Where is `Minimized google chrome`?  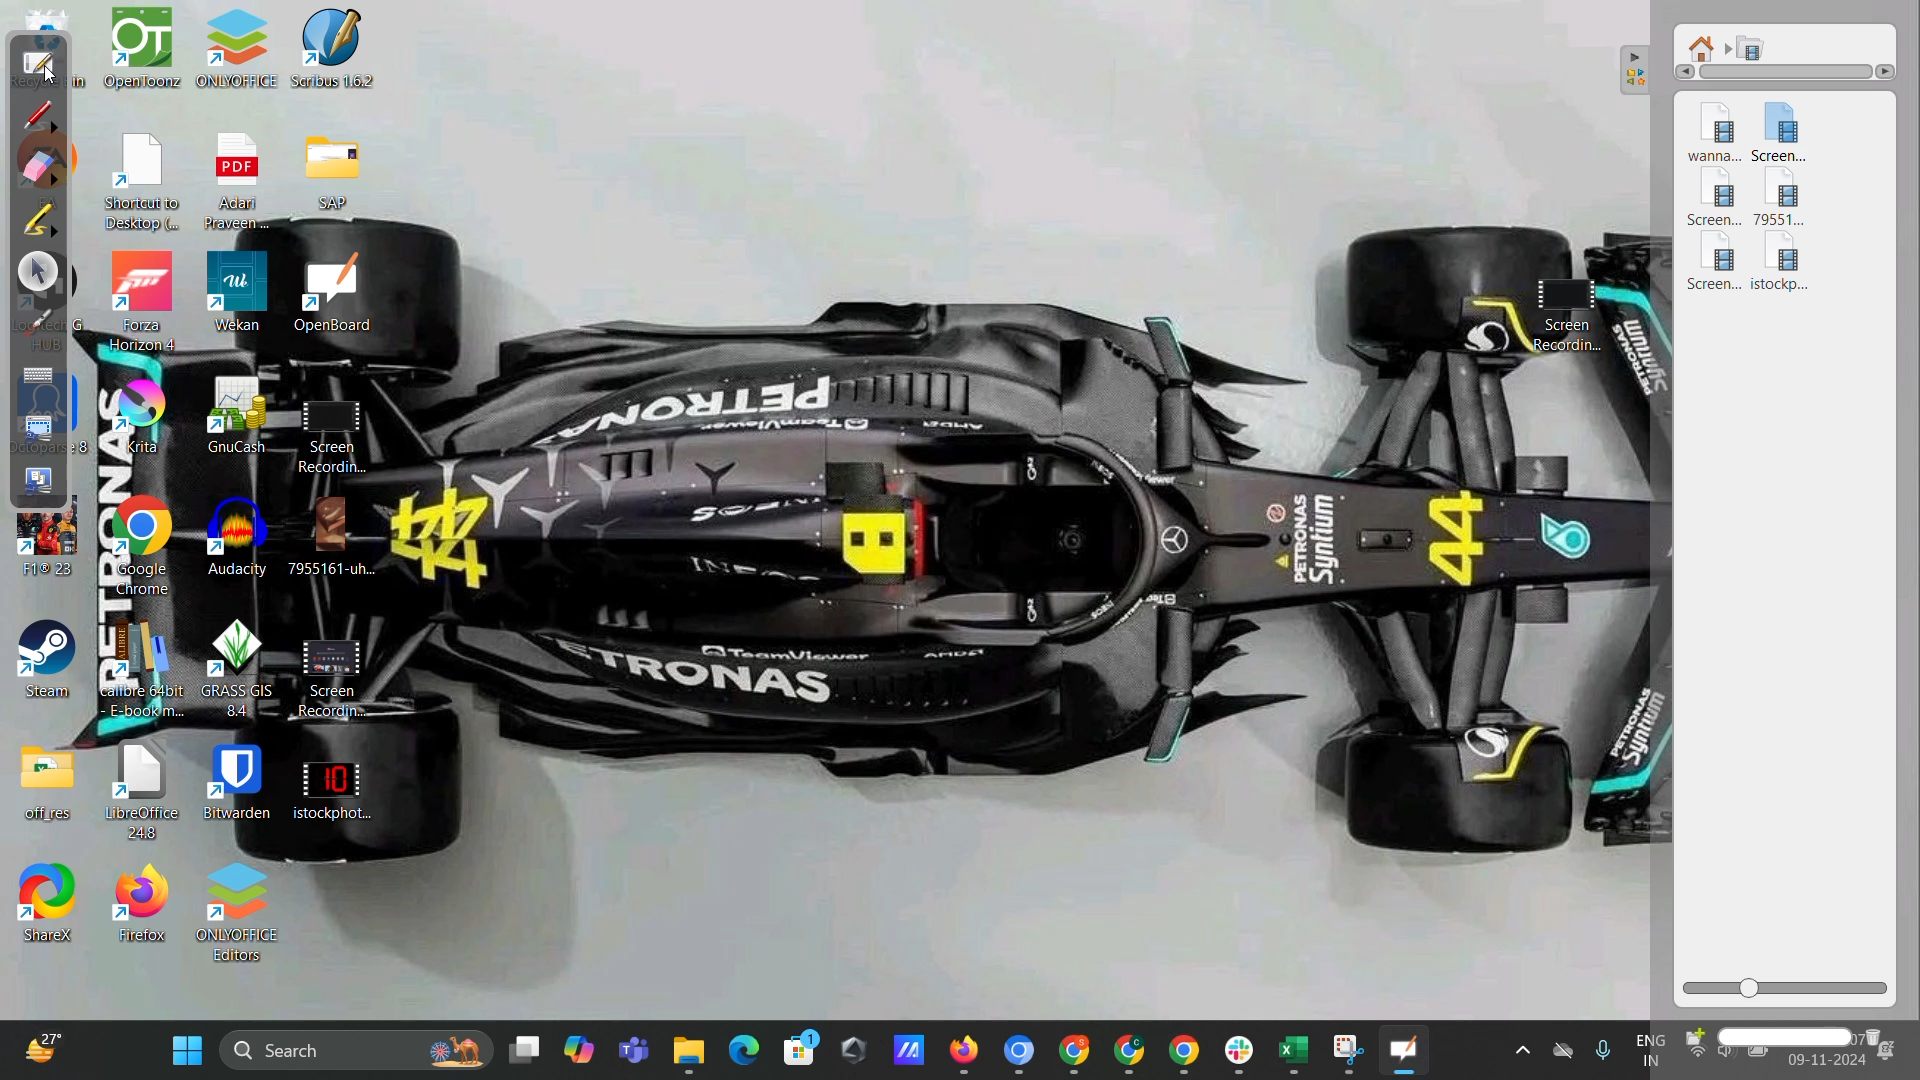
Minimized google chrome is located at coordinates (1024, 1048).